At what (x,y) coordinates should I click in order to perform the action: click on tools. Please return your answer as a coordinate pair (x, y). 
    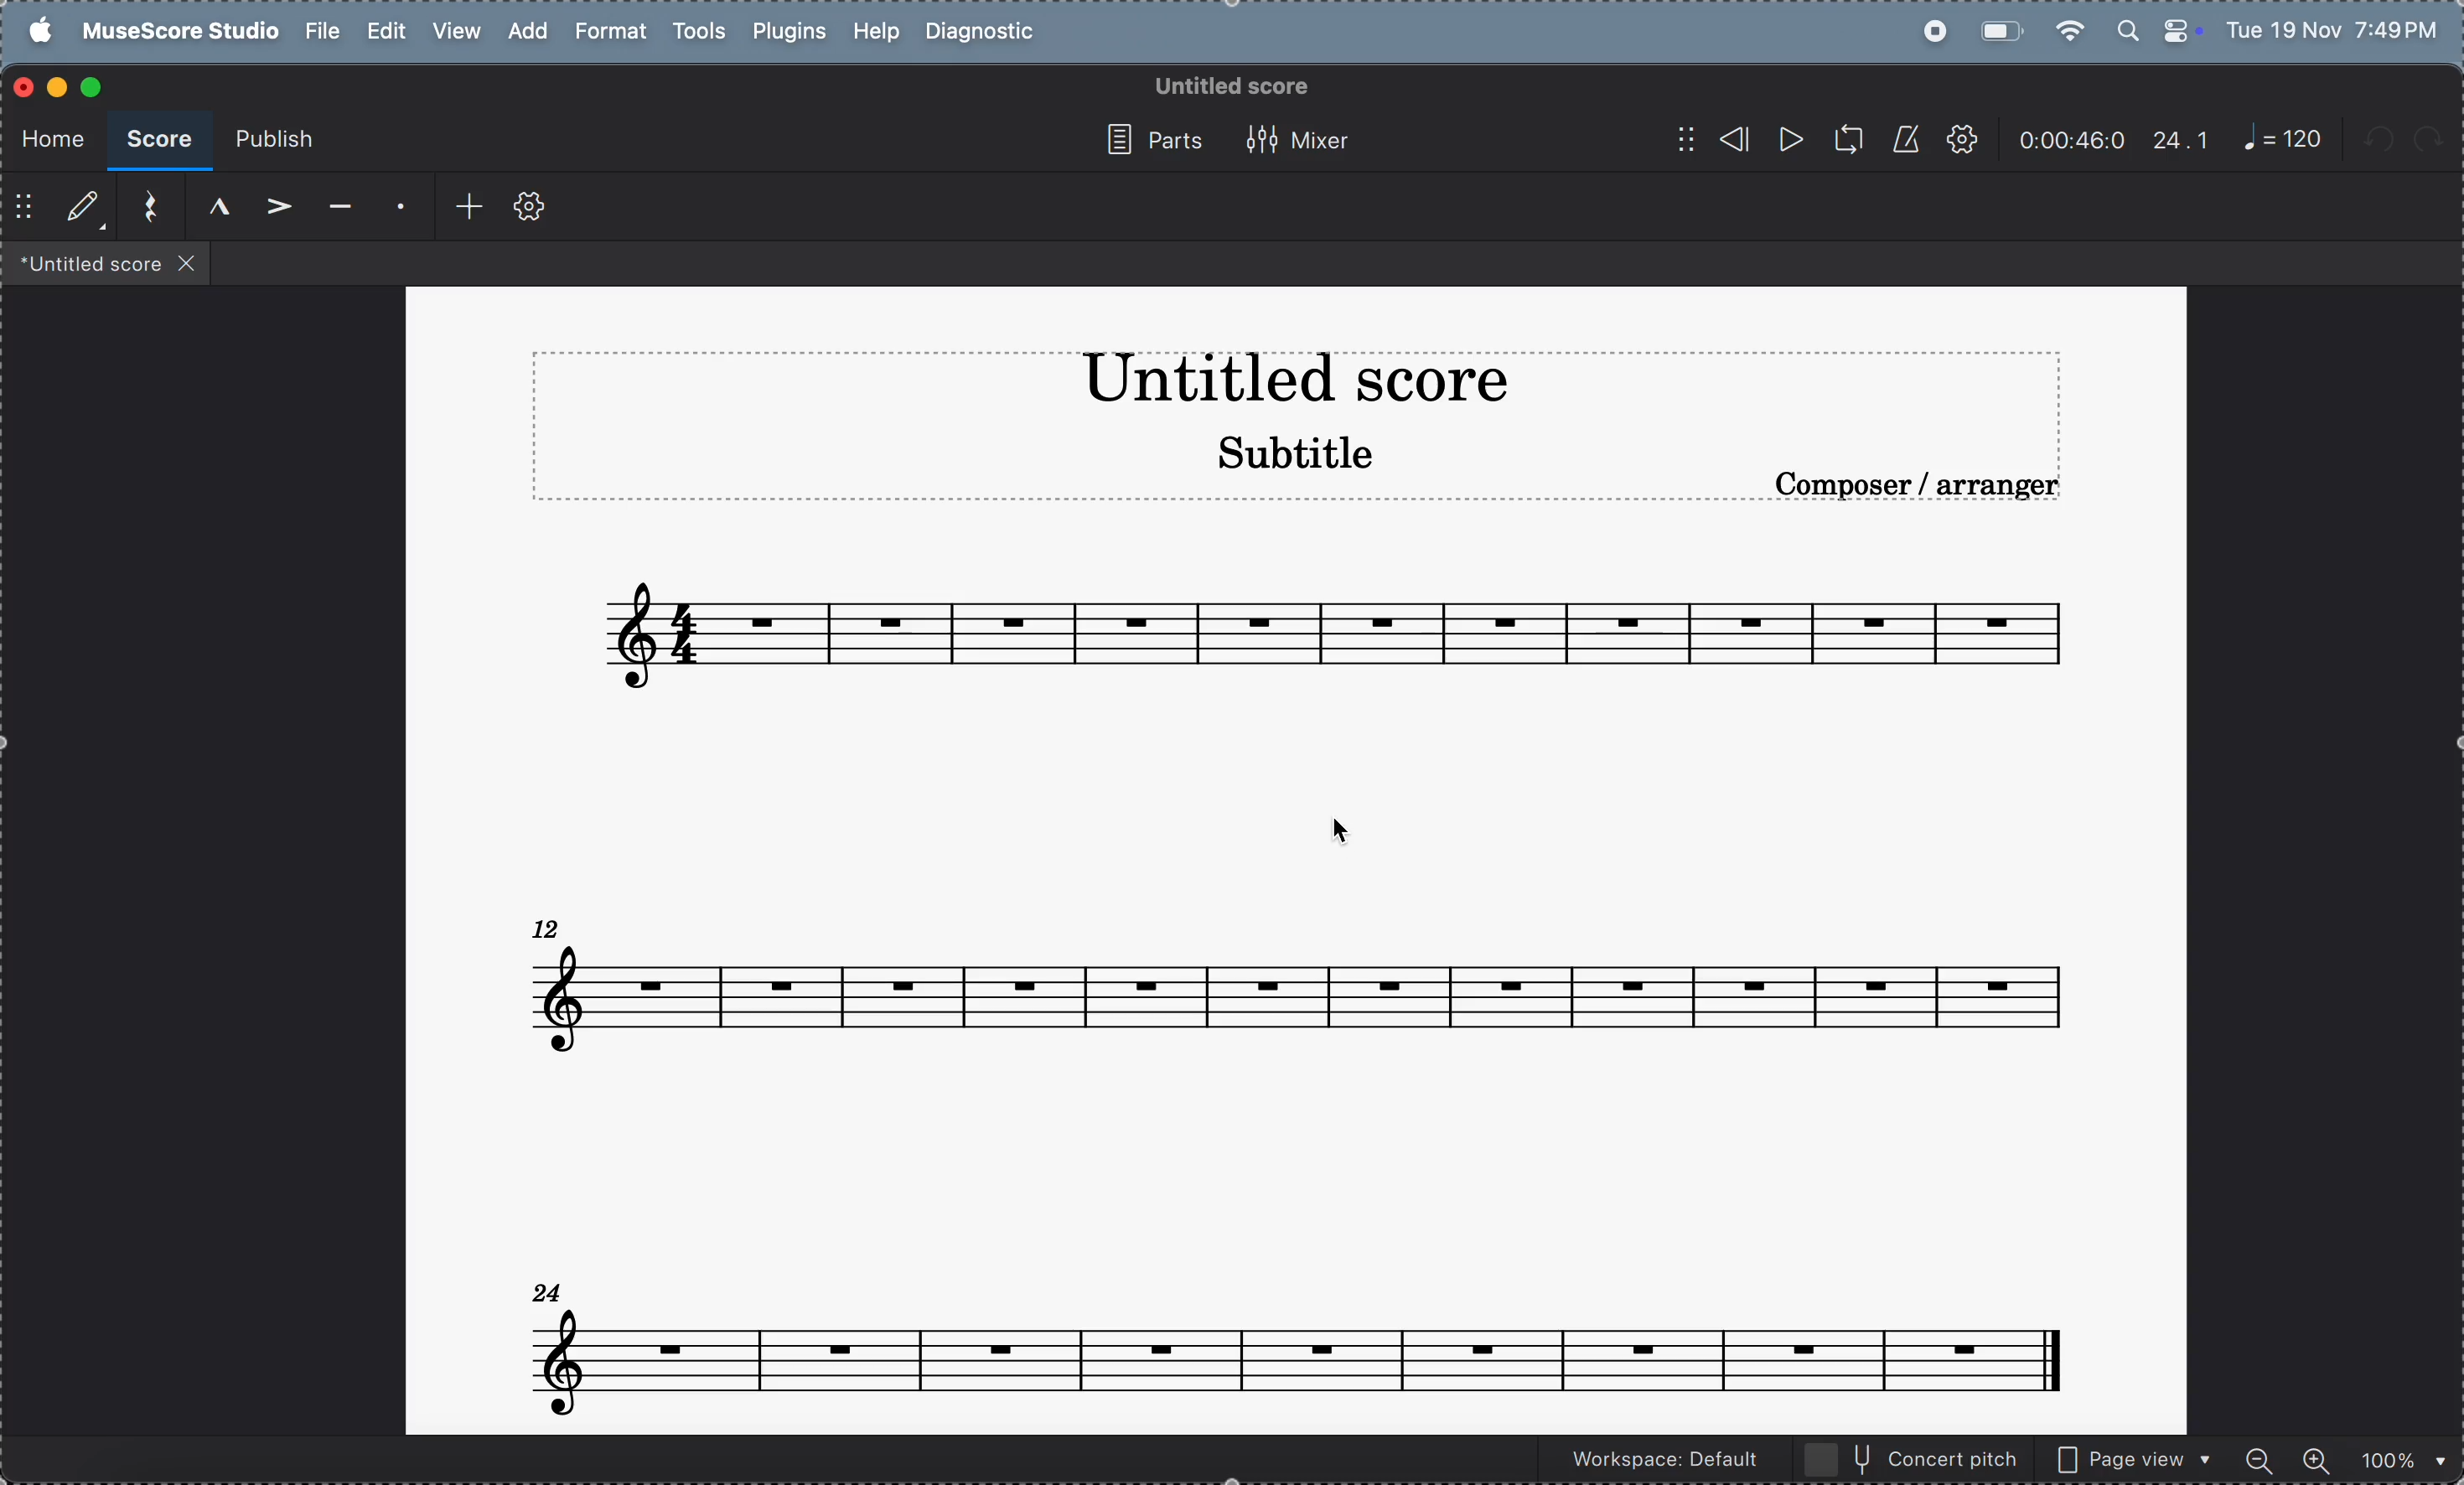
    Looking at the image, I should click on (698, 34).